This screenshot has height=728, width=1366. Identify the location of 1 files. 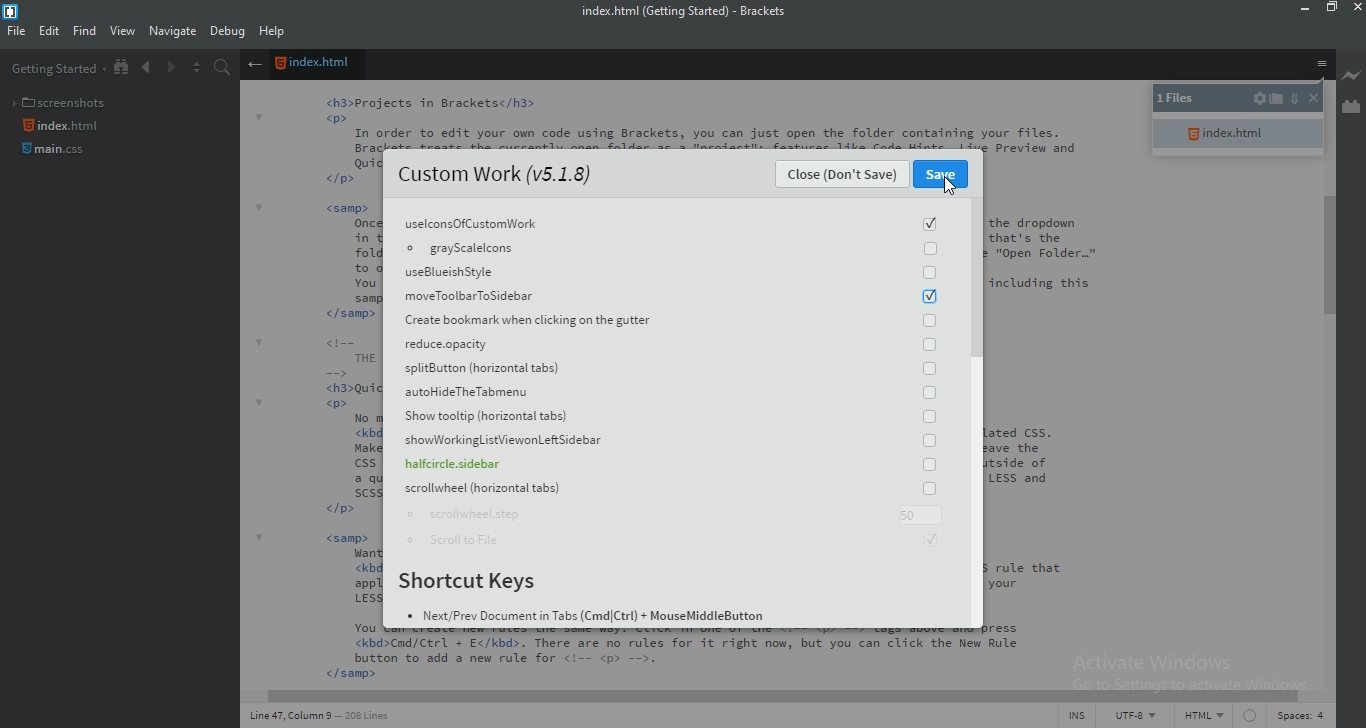
(1188, 100).